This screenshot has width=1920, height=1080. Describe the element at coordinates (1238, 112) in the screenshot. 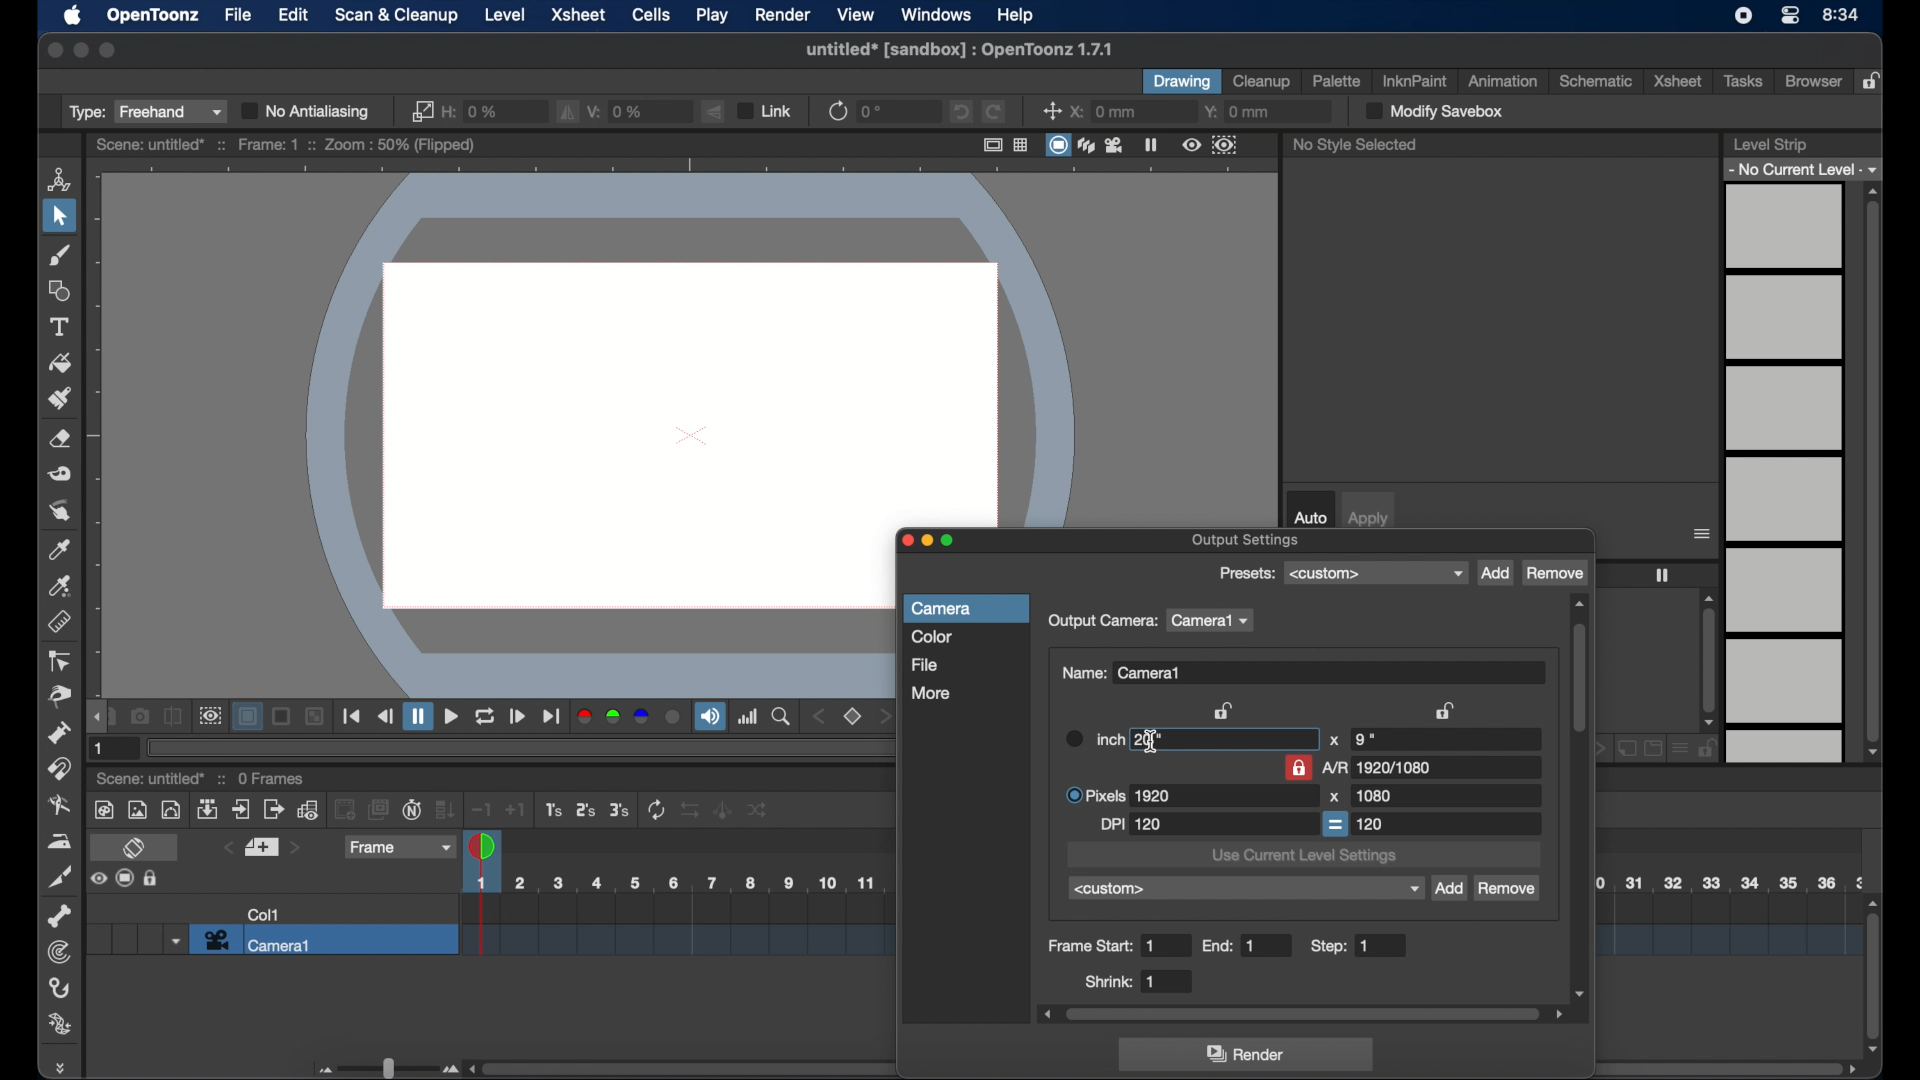

I see `y` at that location.